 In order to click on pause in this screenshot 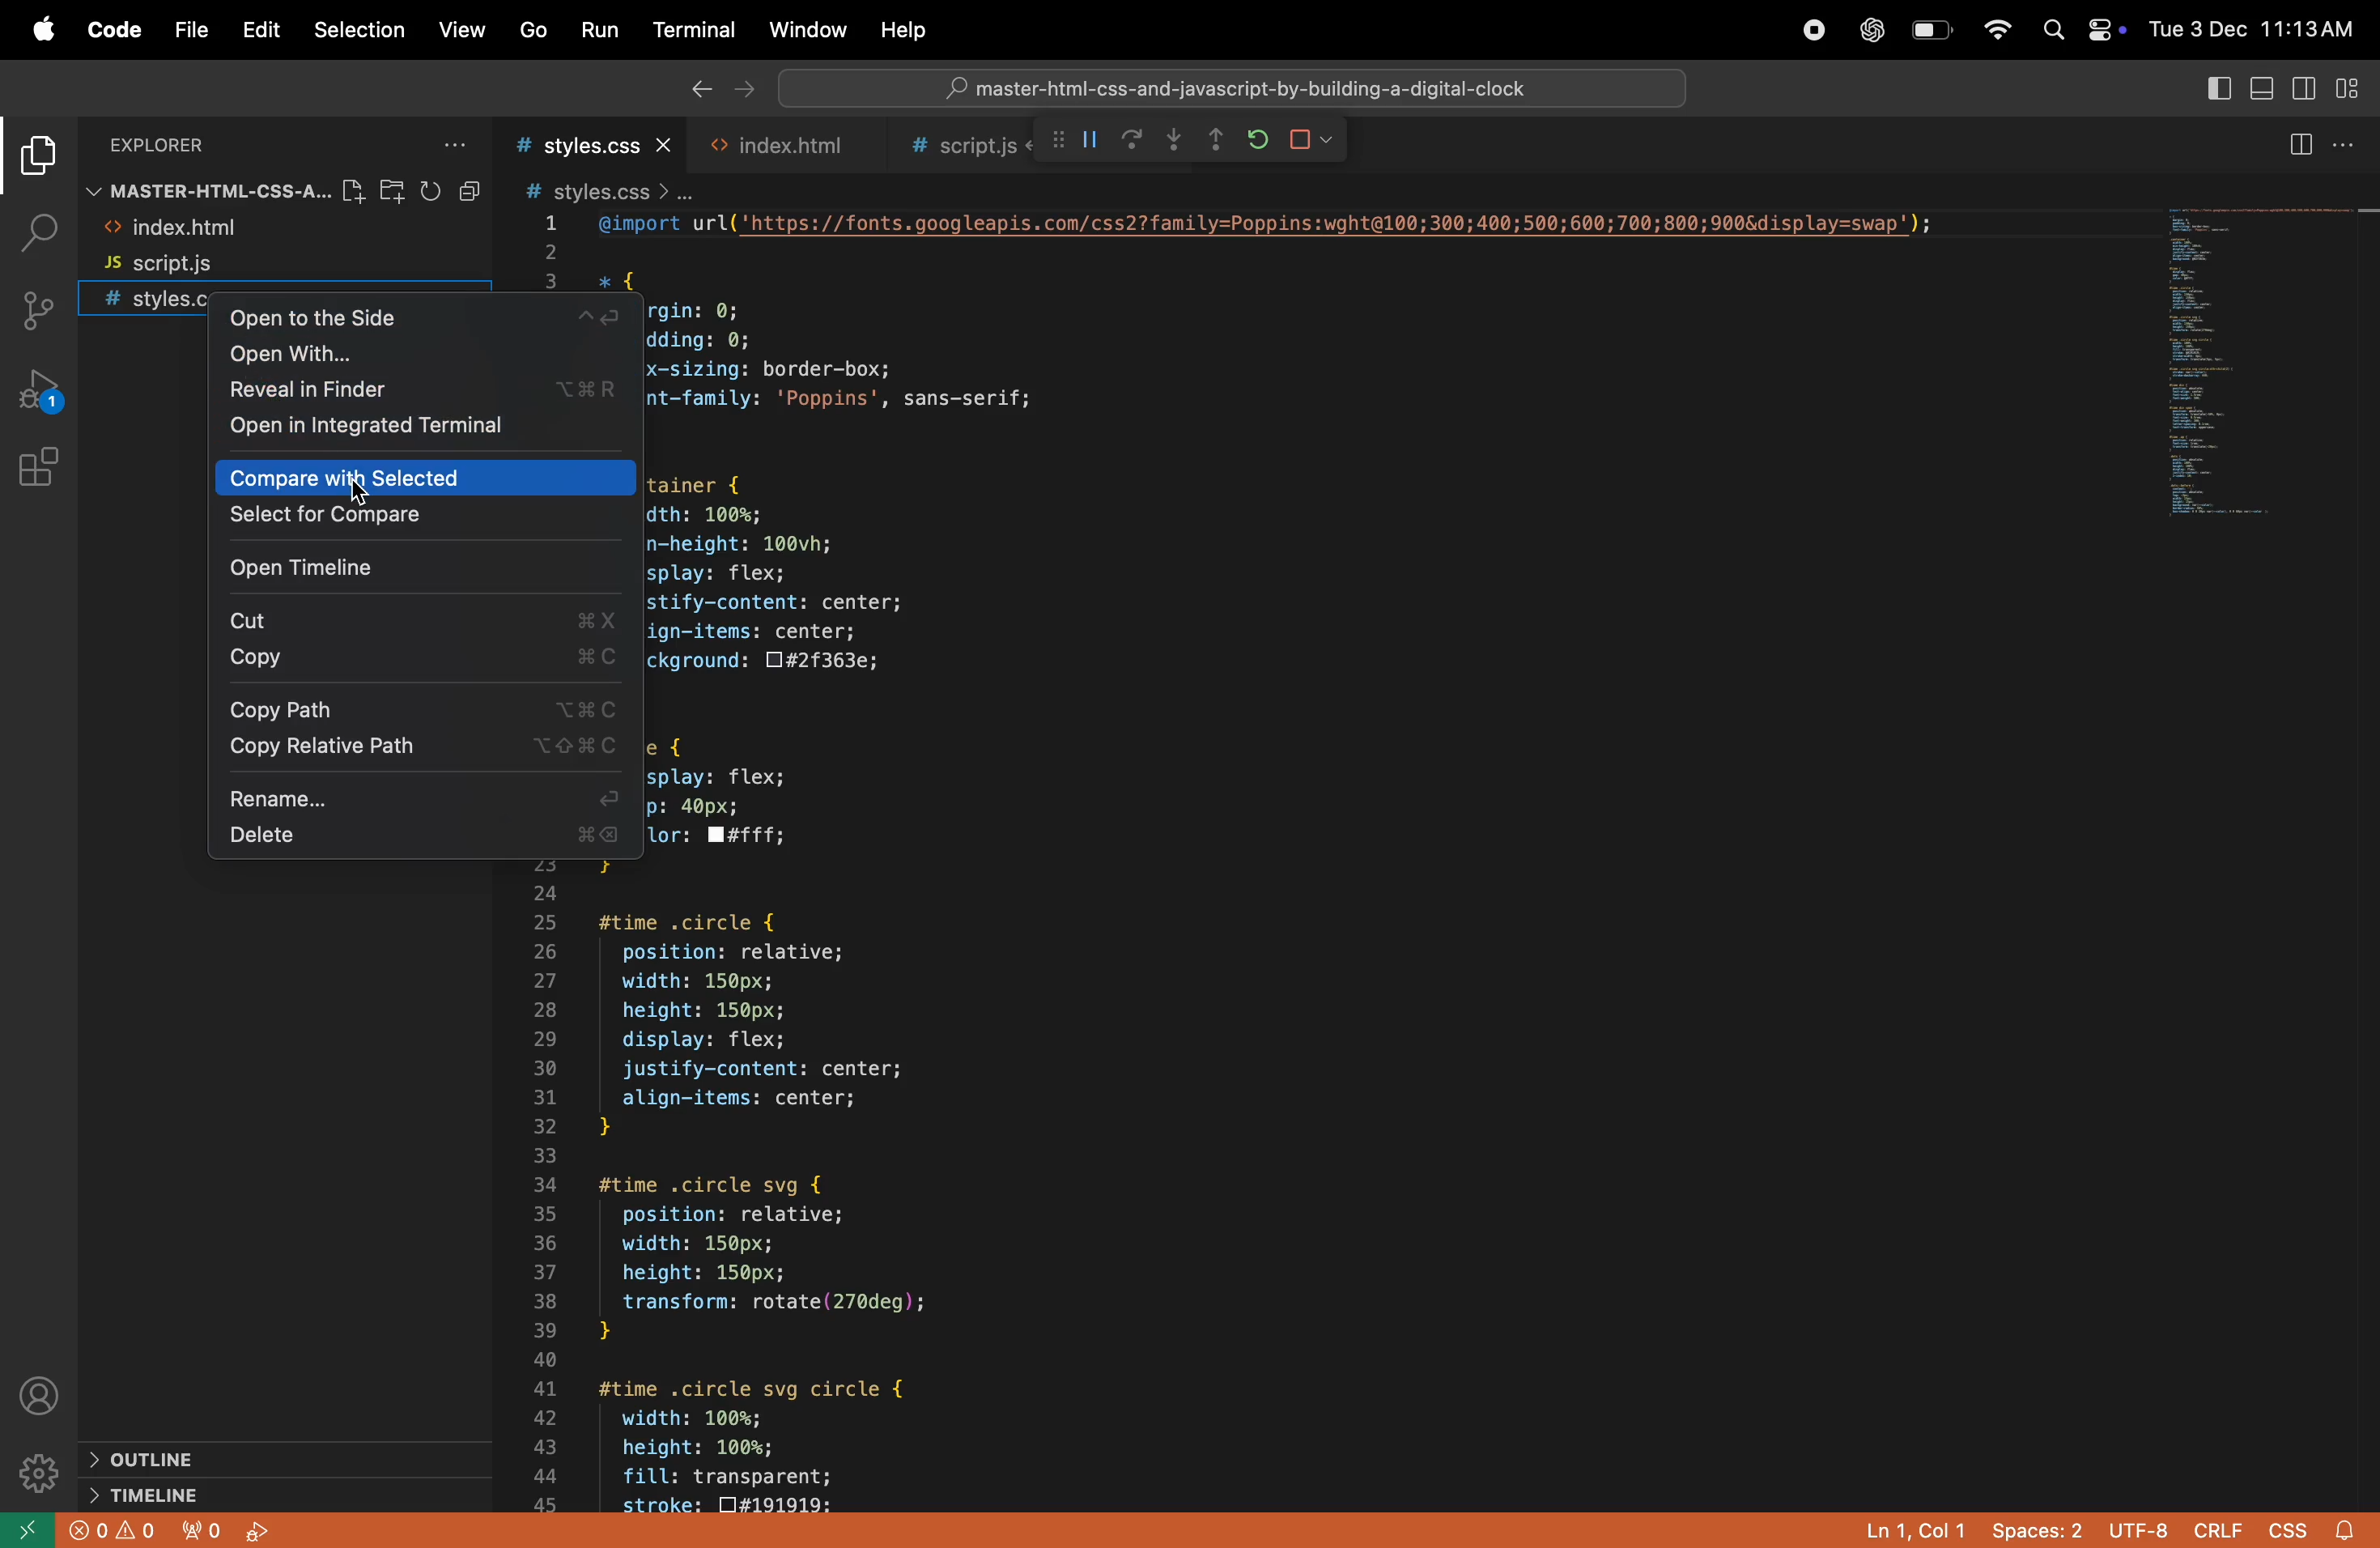, I will do `click(1088, 139)`.